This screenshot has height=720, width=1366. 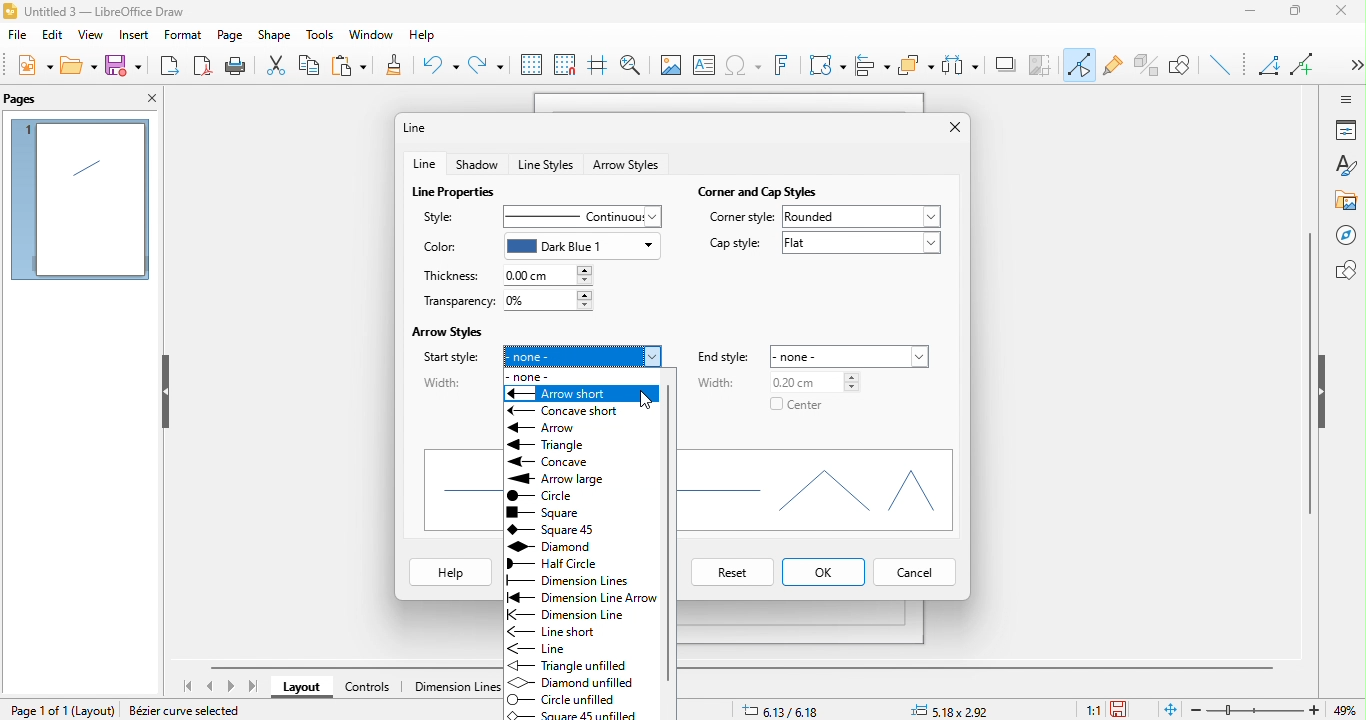 I want to click on snap to grid, so click(x=564, y=65).